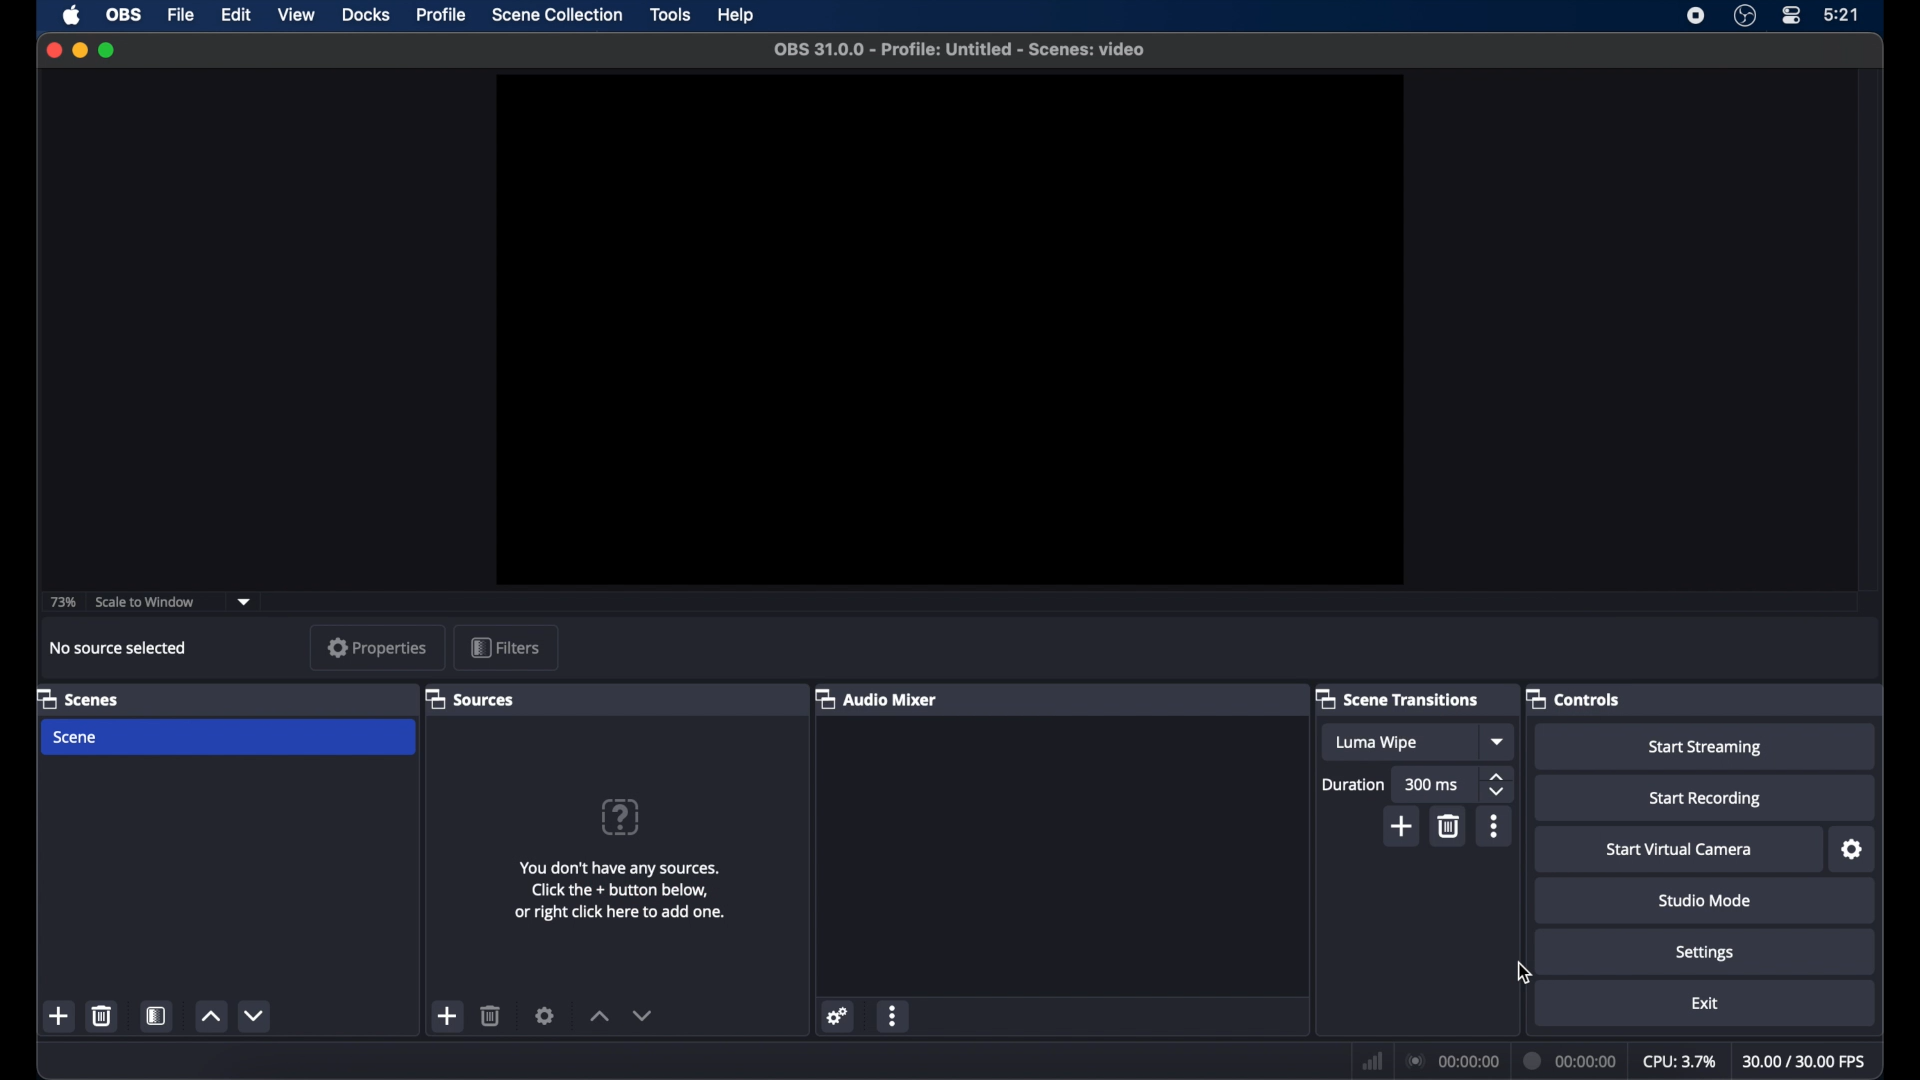 The width and height of the screenshot is (1920, 1080). I want to click on maximize, so click(107, 49).